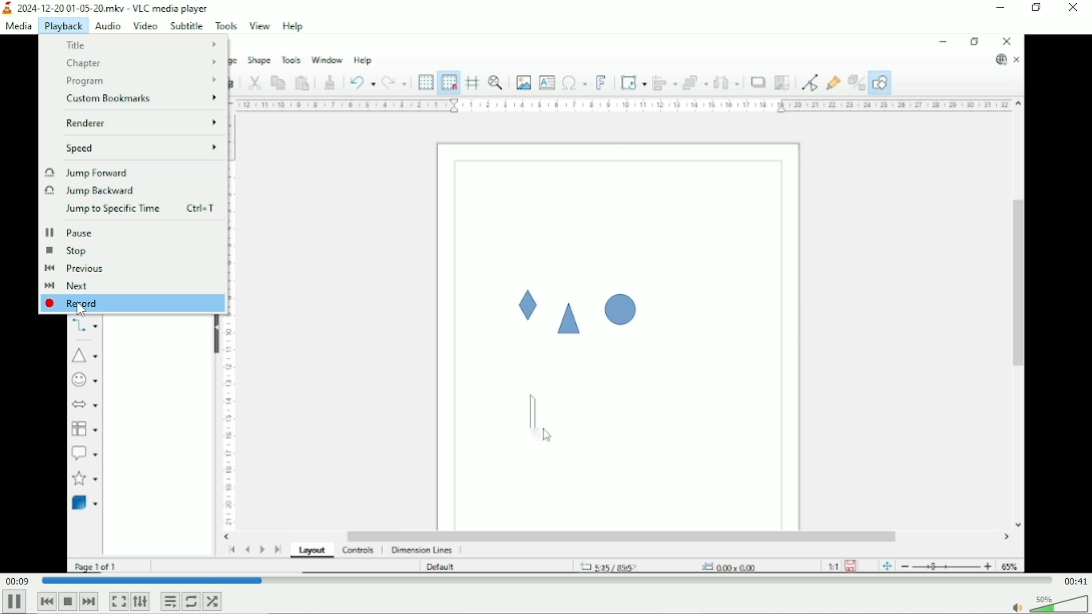 The image size is (1092, 614). What do you see at coordinates (130, 303) in the screenshot?
I see `Record` at bounding box center [130, 303].